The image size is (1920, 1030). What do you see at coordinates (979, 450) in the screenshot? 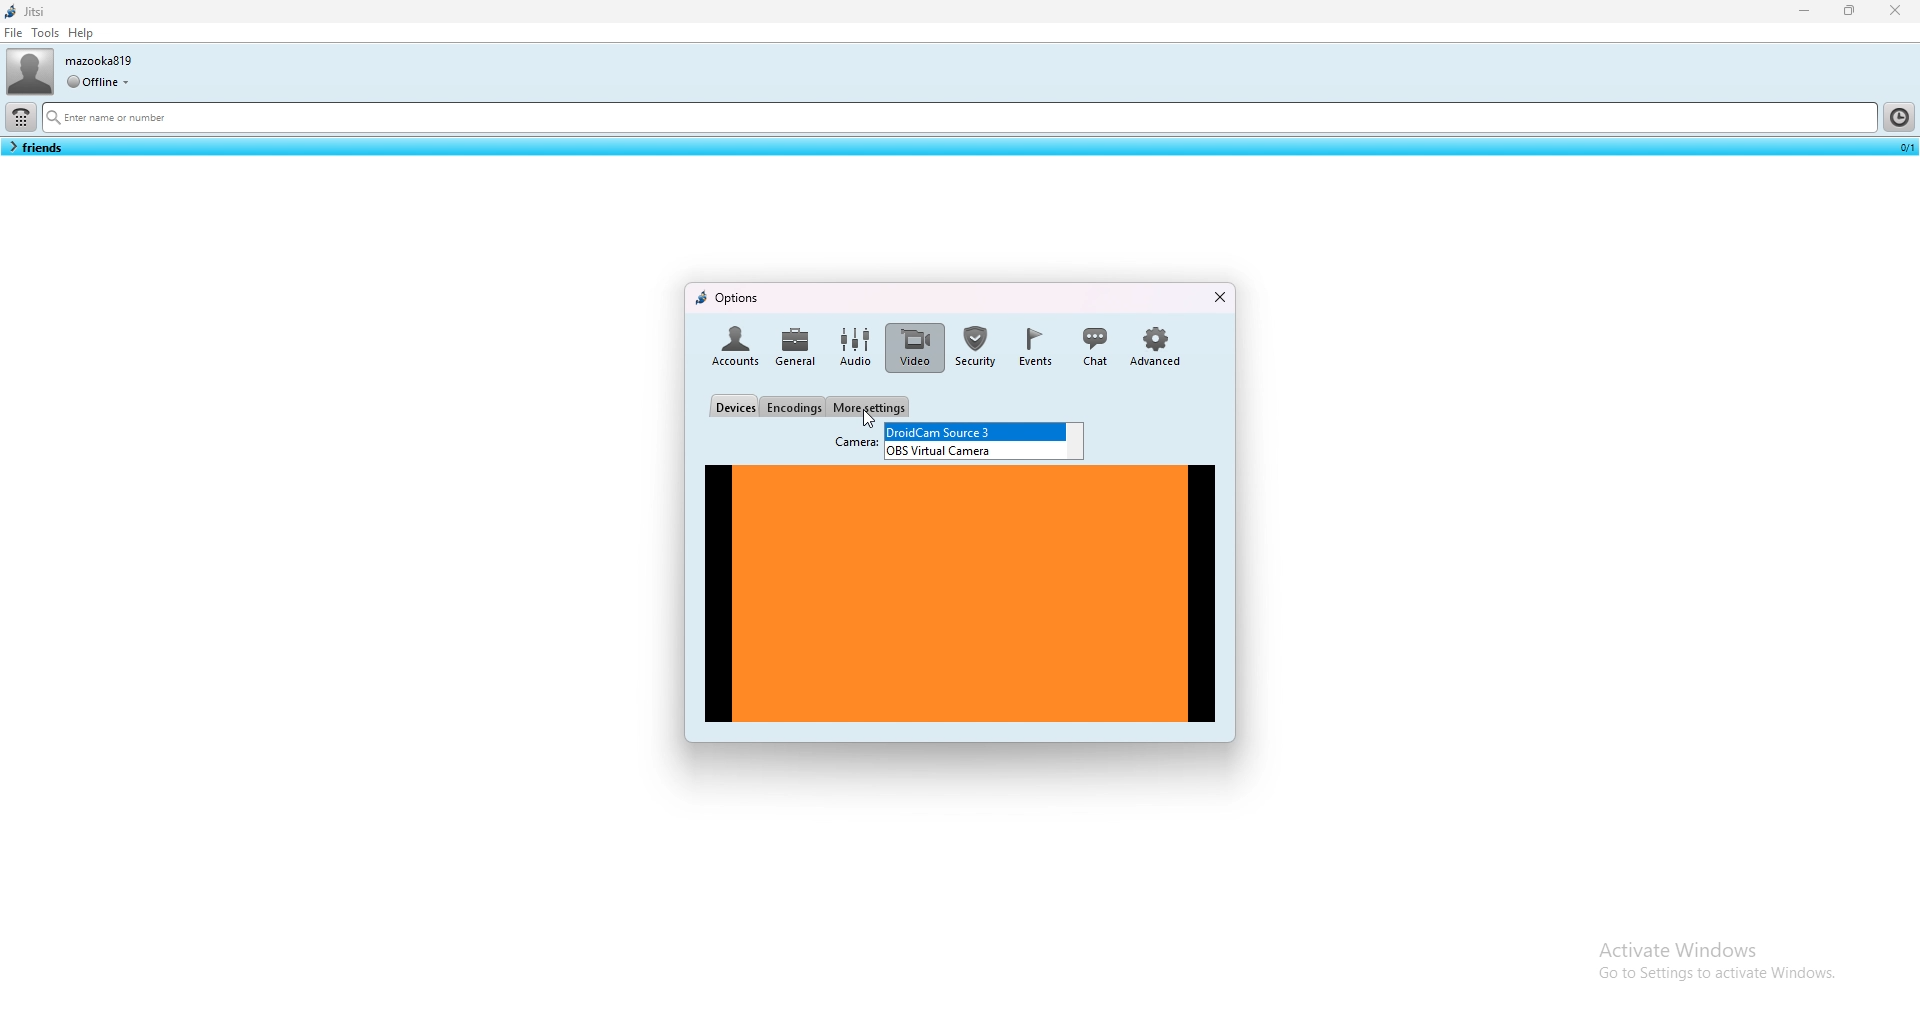
I see `camera source` at bounding box center [979, 450].